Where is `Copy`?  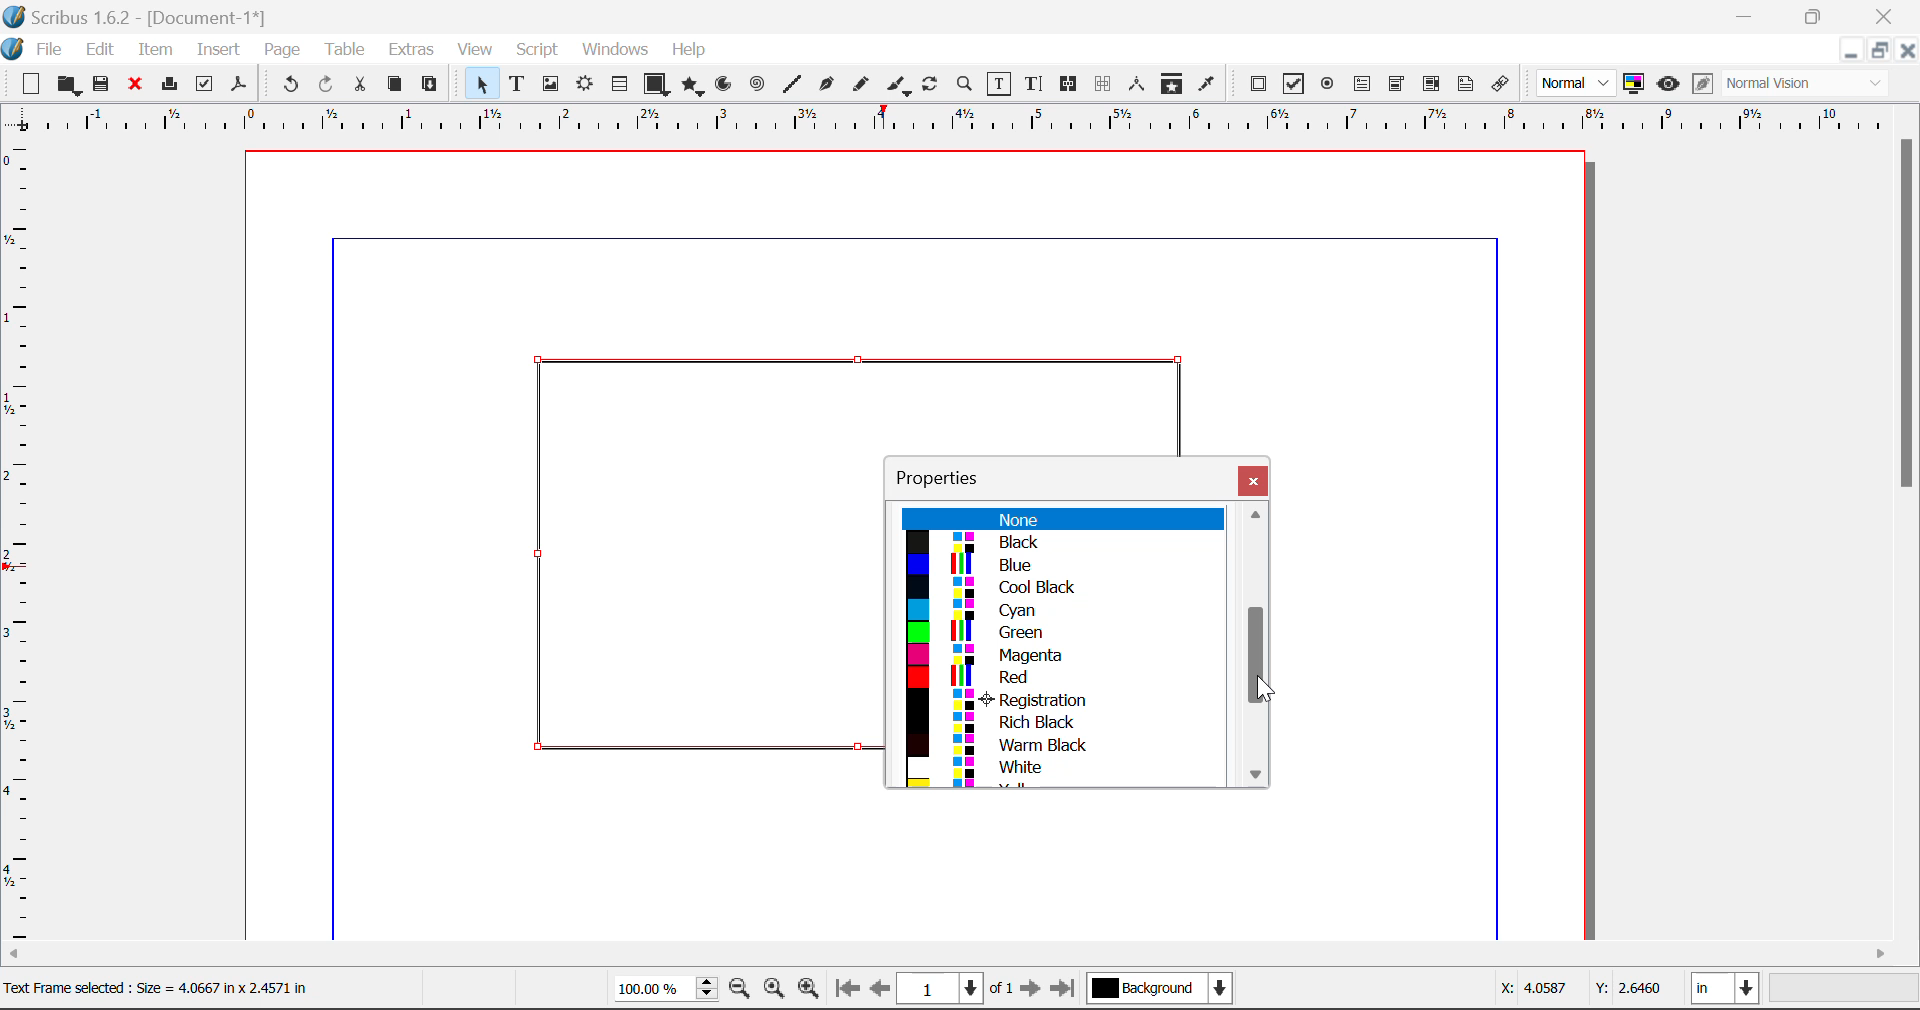
Copy is located at coordinates (394, 84).